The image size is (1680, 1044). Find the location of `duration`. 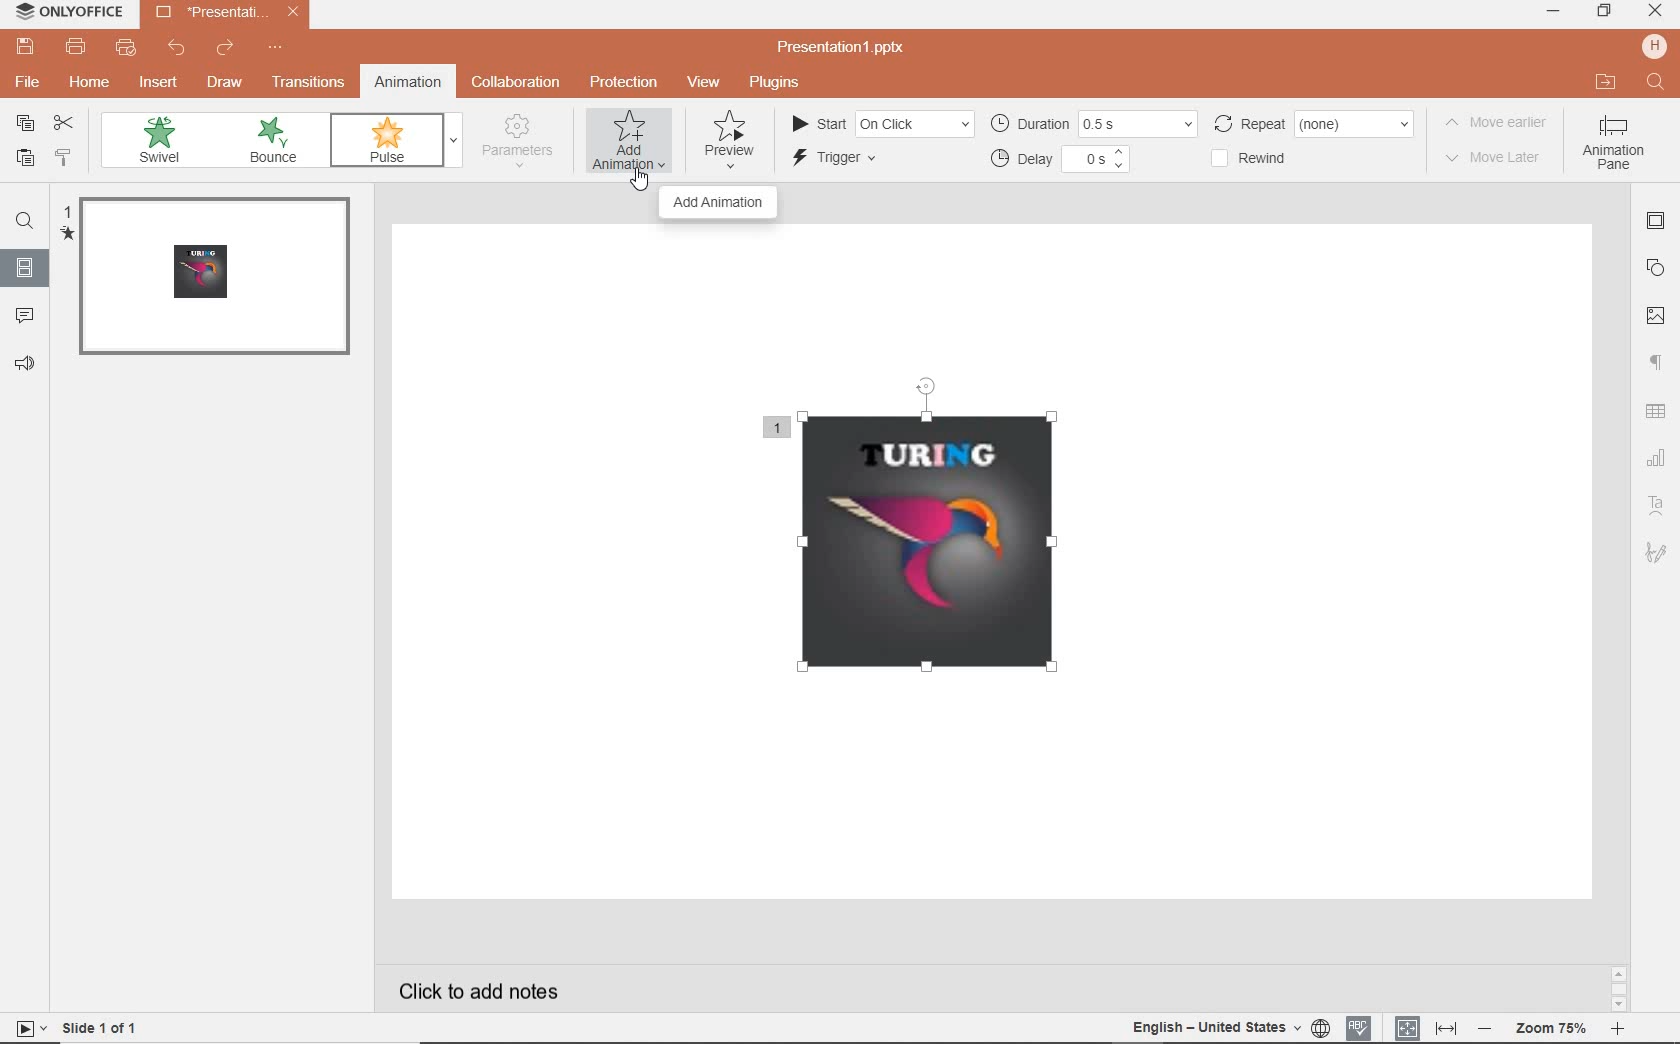

duration is located at coordinates (1093, 125).